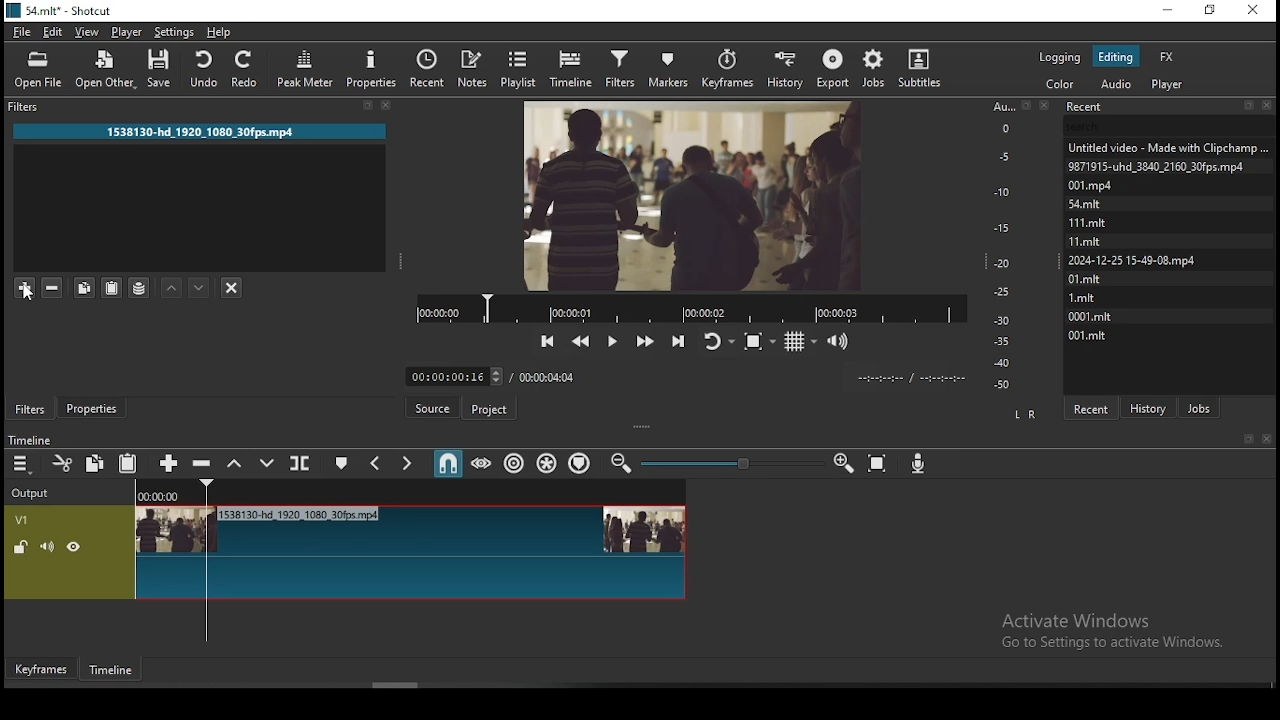  I want to click on zoom timeline in, so click(623, 464).